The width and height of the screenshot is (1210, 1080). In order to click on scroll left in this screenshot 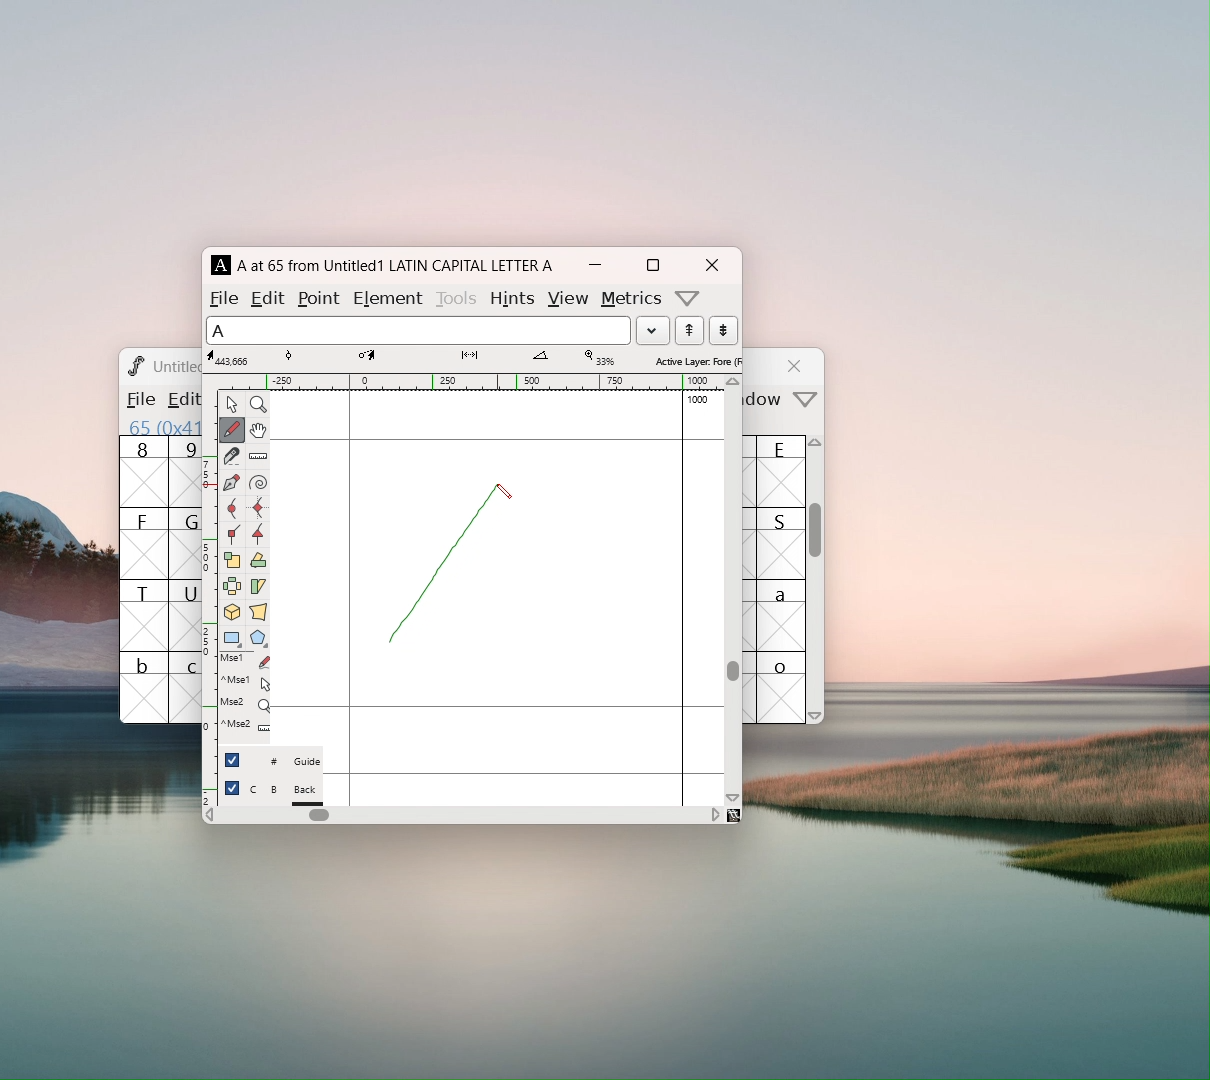, I will do `click(209, 817)`.